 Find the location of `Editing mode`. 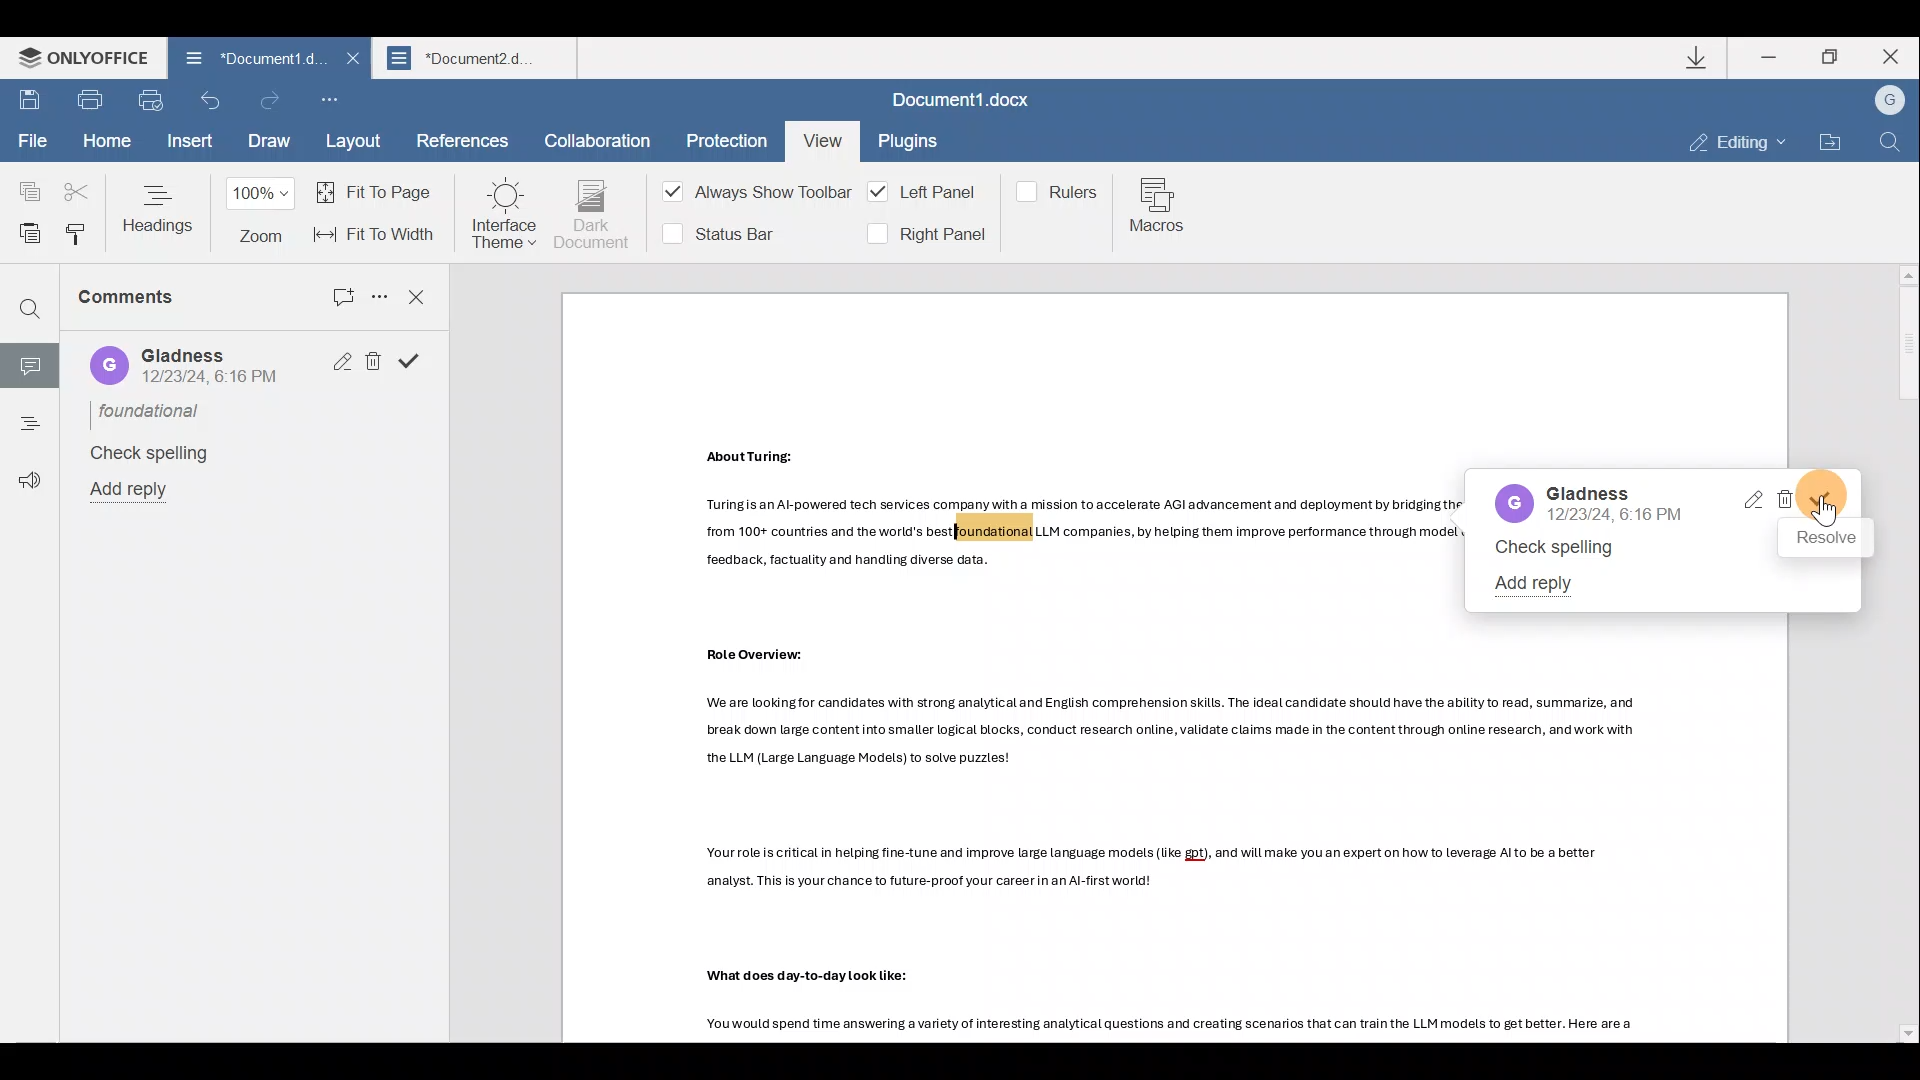

Editing mode is located at coordinates (1738, 144).